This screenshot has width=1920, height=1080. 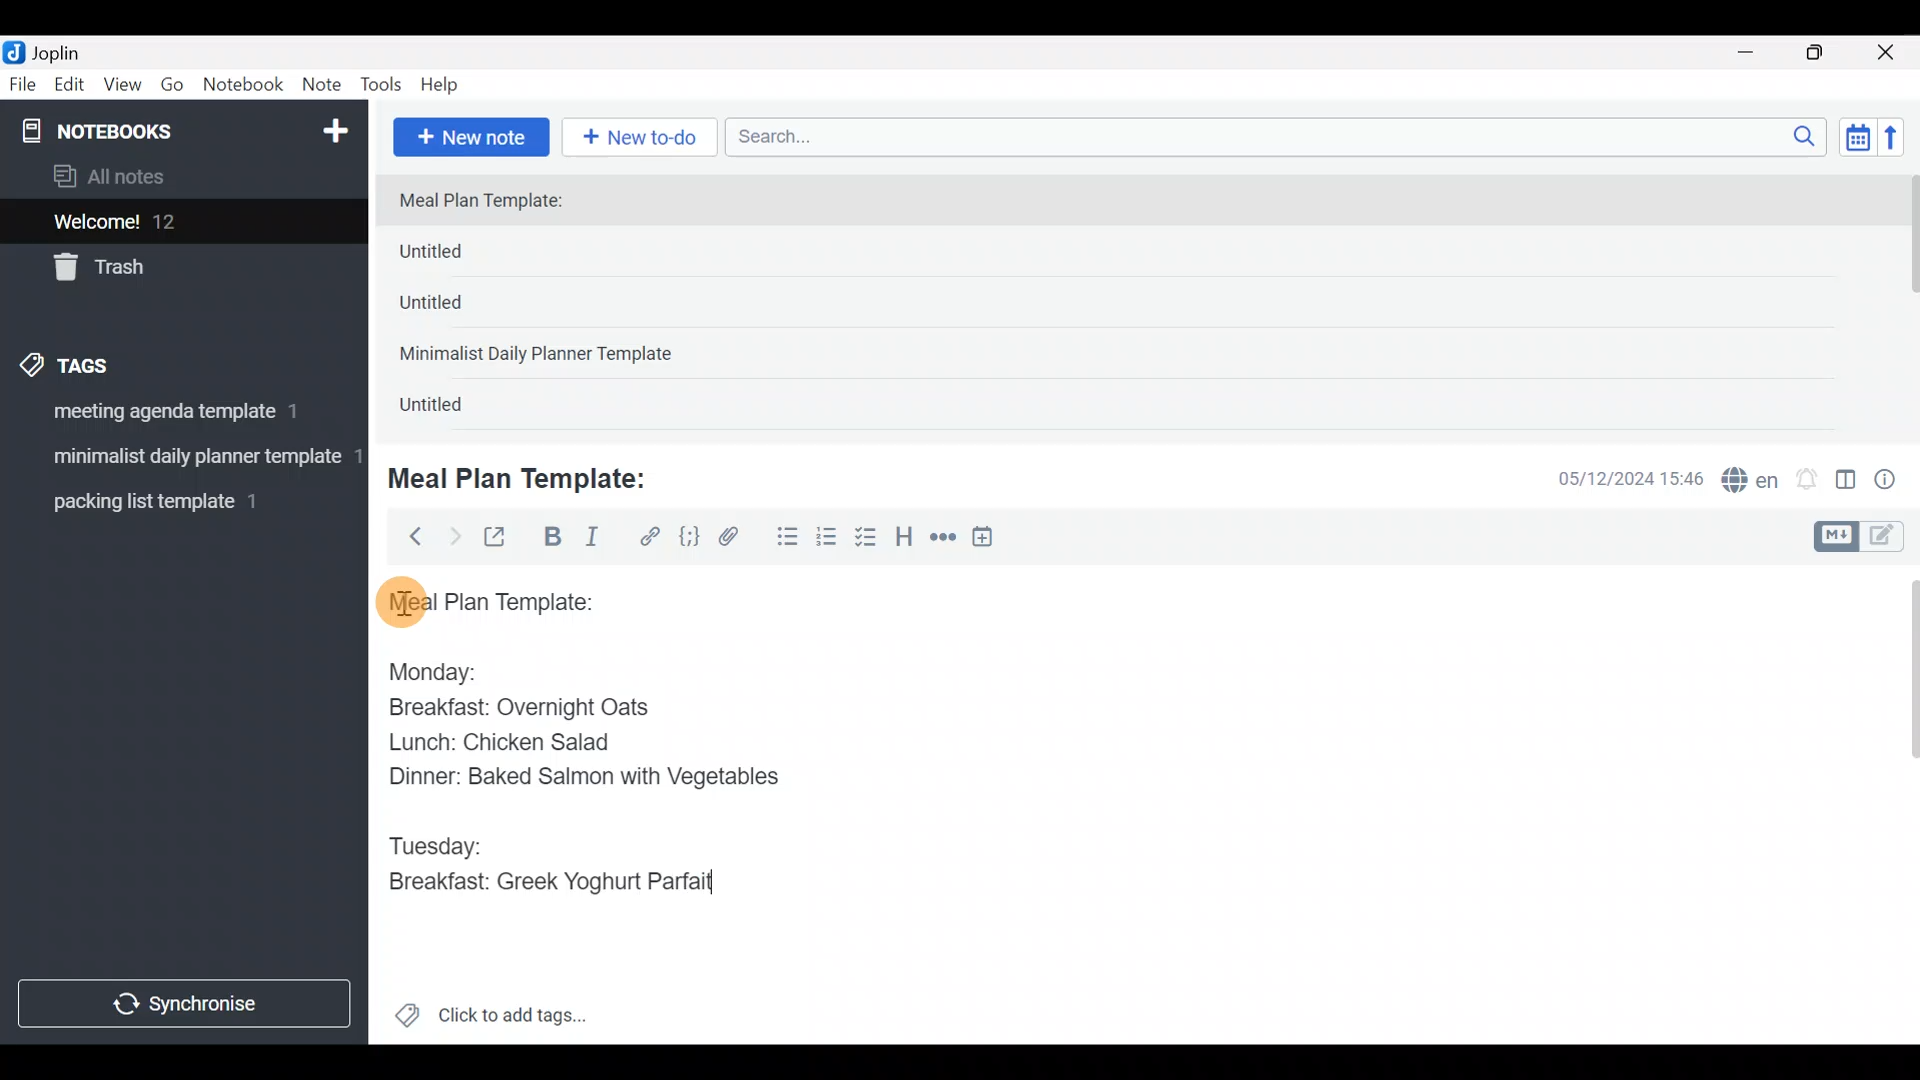 What do you see at coordinates (943, 539) in the screenshot?
I see `Horizontal rule` at bounding box center [943, 539].